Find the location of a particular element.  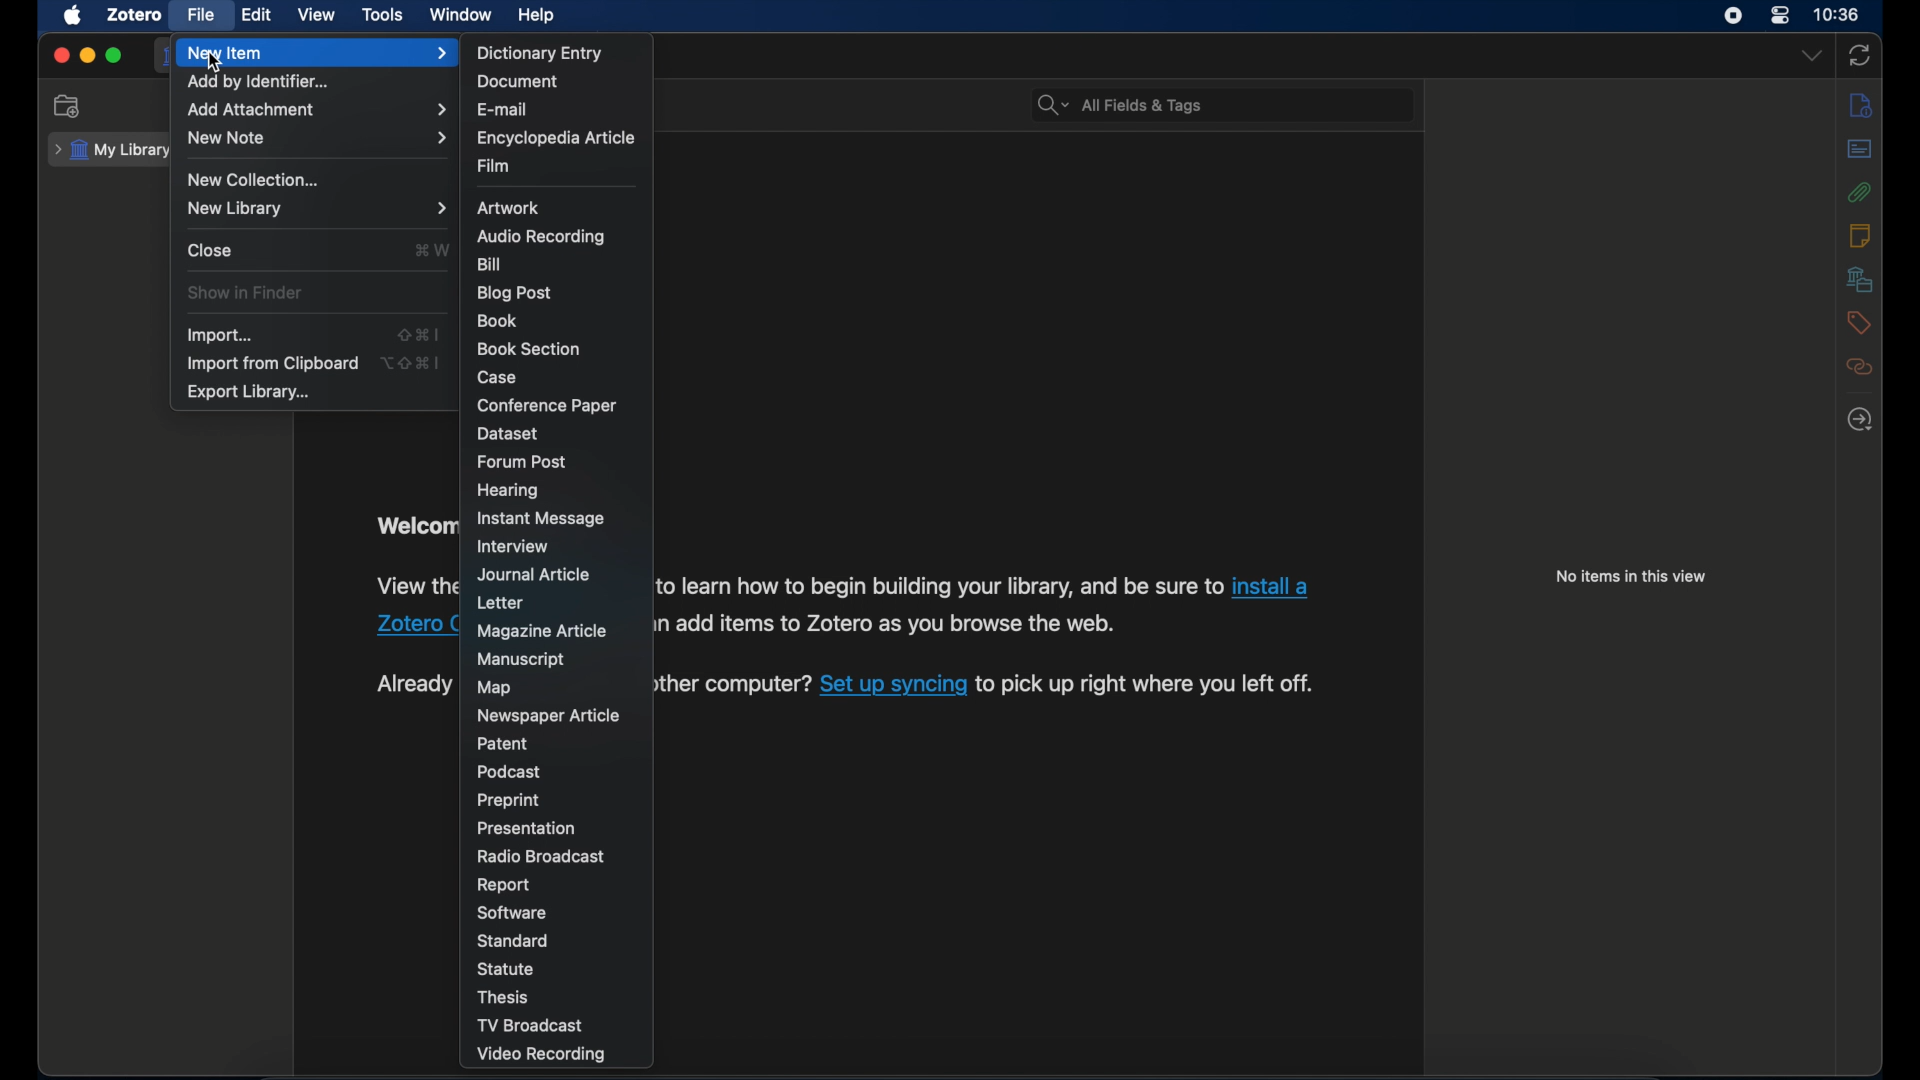

add attachment is located at coordinates (318, 109).